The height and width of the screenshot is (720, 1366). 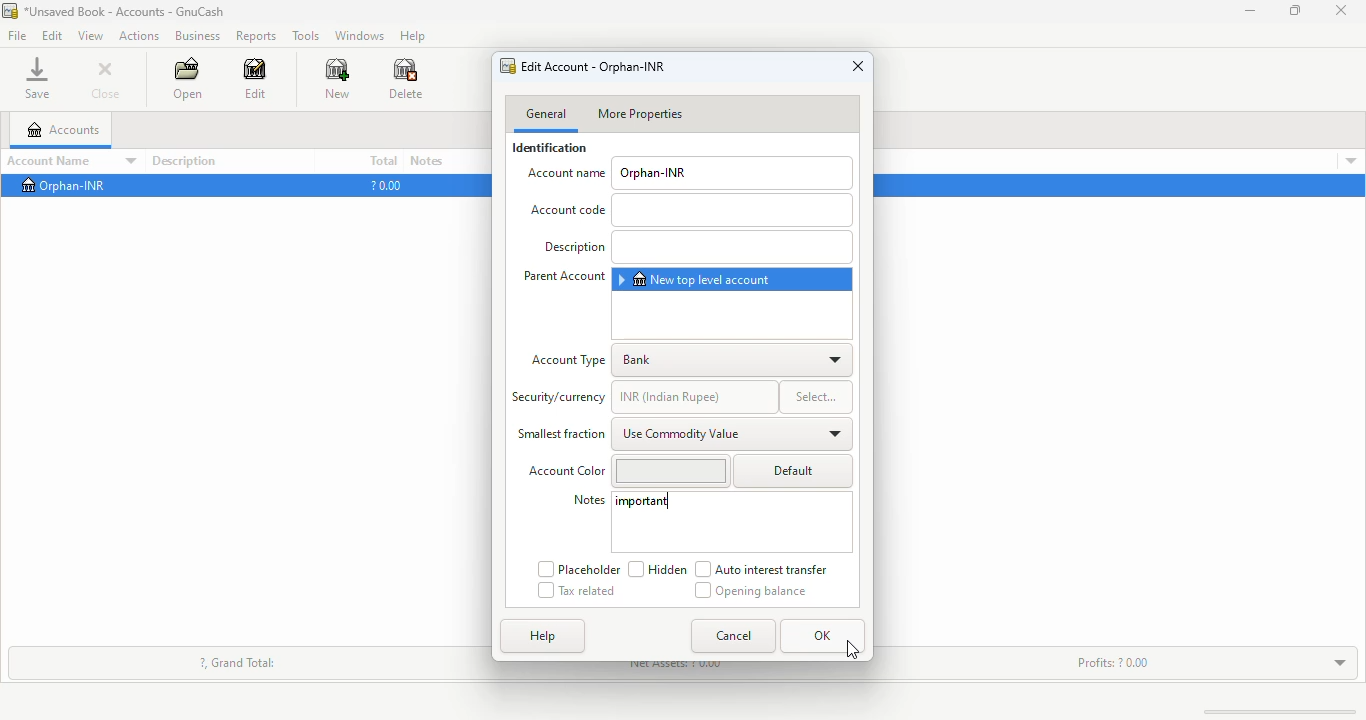 What do you see at coordinates (733, 434) in the screenshot?
I see `use commodity value` at bounding box center [733, 434].